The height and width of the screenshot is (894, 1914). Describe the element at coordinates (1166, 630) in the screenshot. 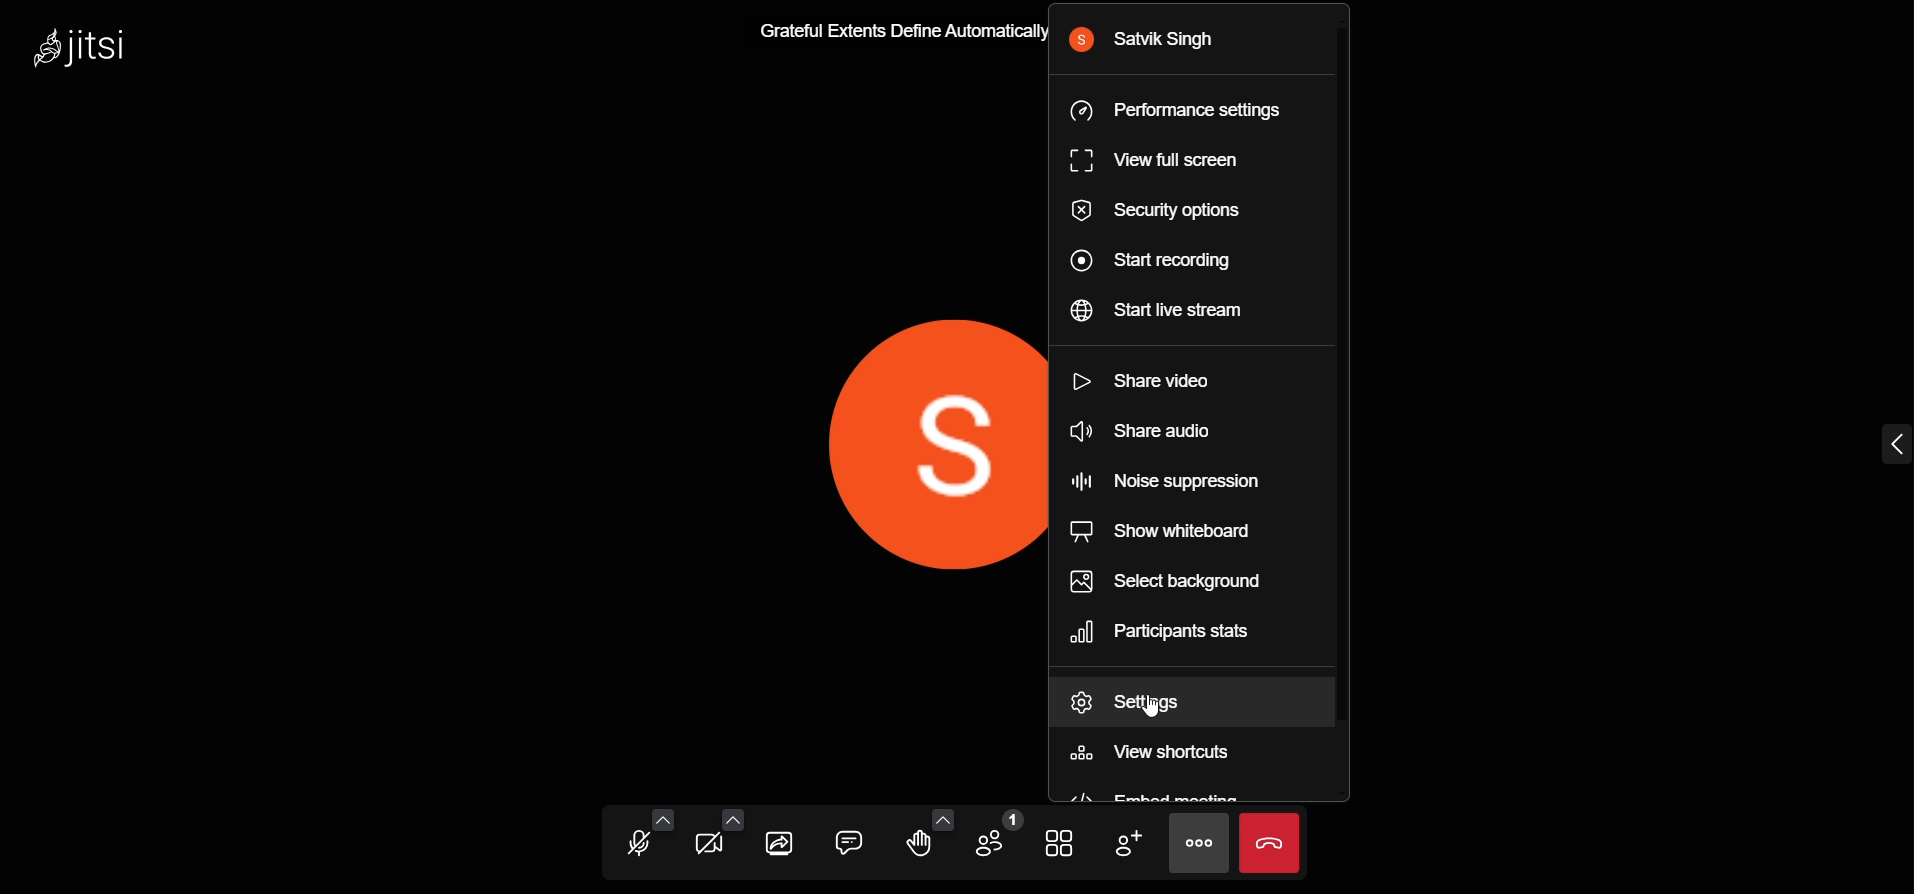

I see `participants stats` at that location.